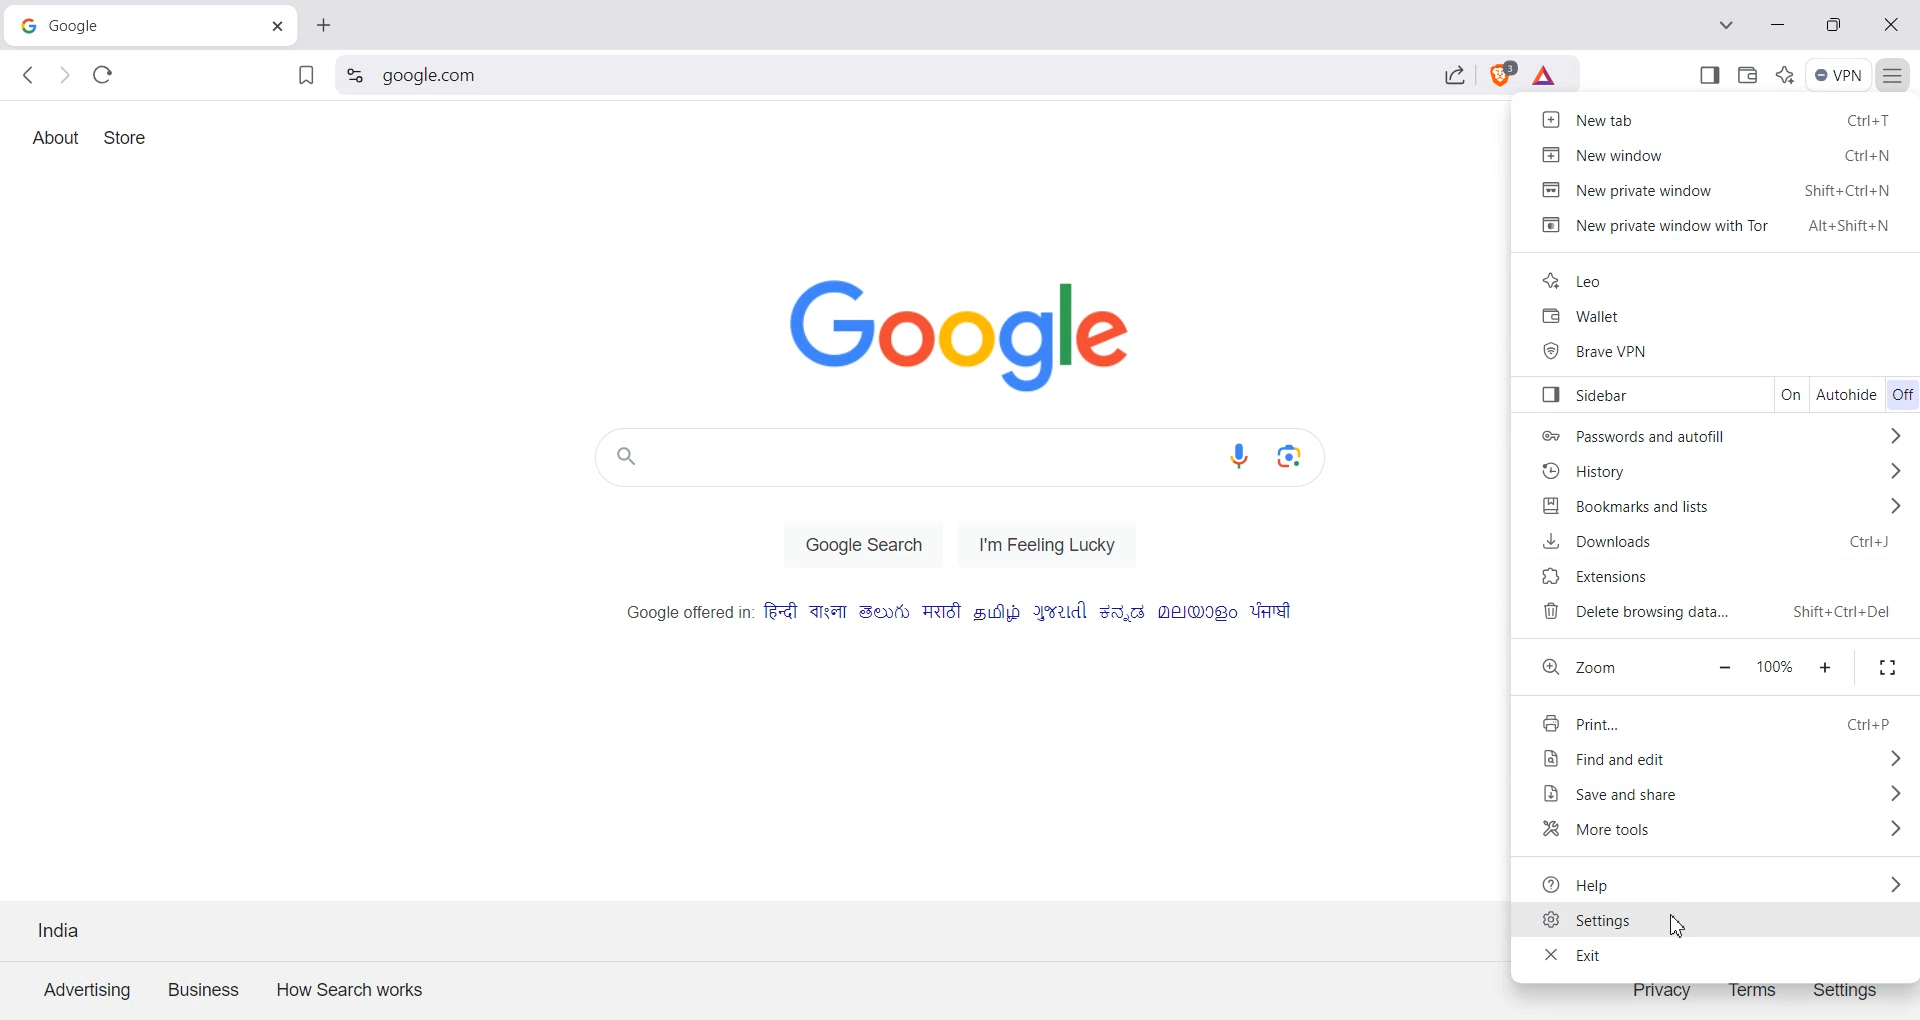  Describe the element at coordinates (1886, 667) in the screenshot. I see `Full screen` at that location.